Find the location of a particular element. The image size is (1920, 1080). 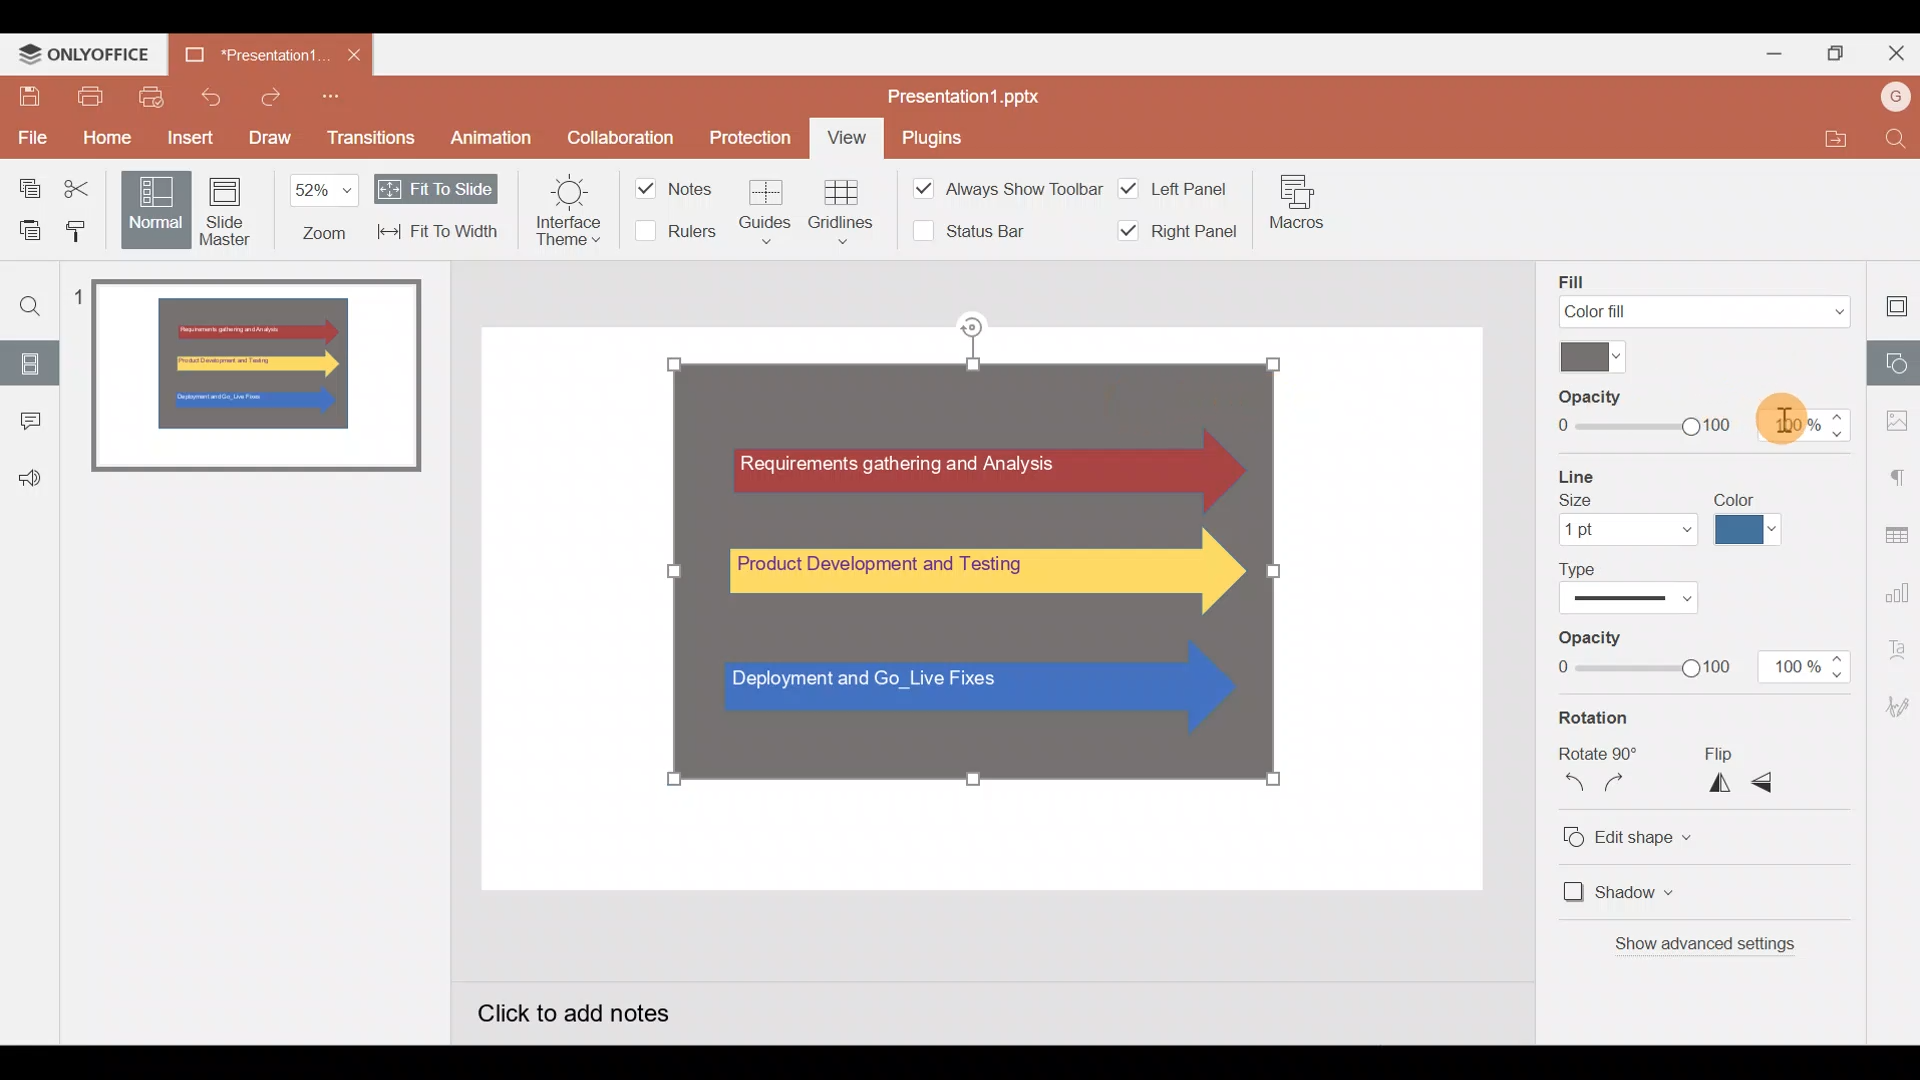

Draw is located at coordinates (270, 135).